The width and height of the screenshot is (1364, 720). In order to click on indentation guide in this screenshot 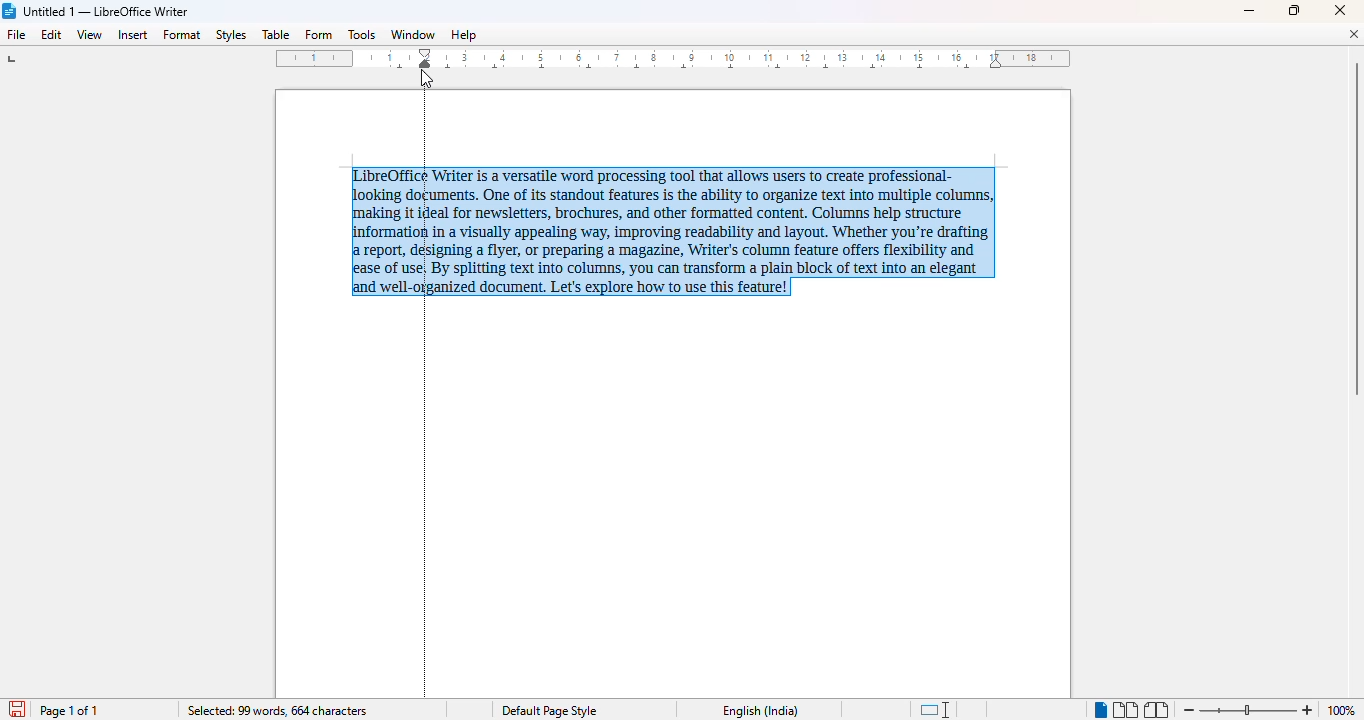, I will do `click(426, 395)`.